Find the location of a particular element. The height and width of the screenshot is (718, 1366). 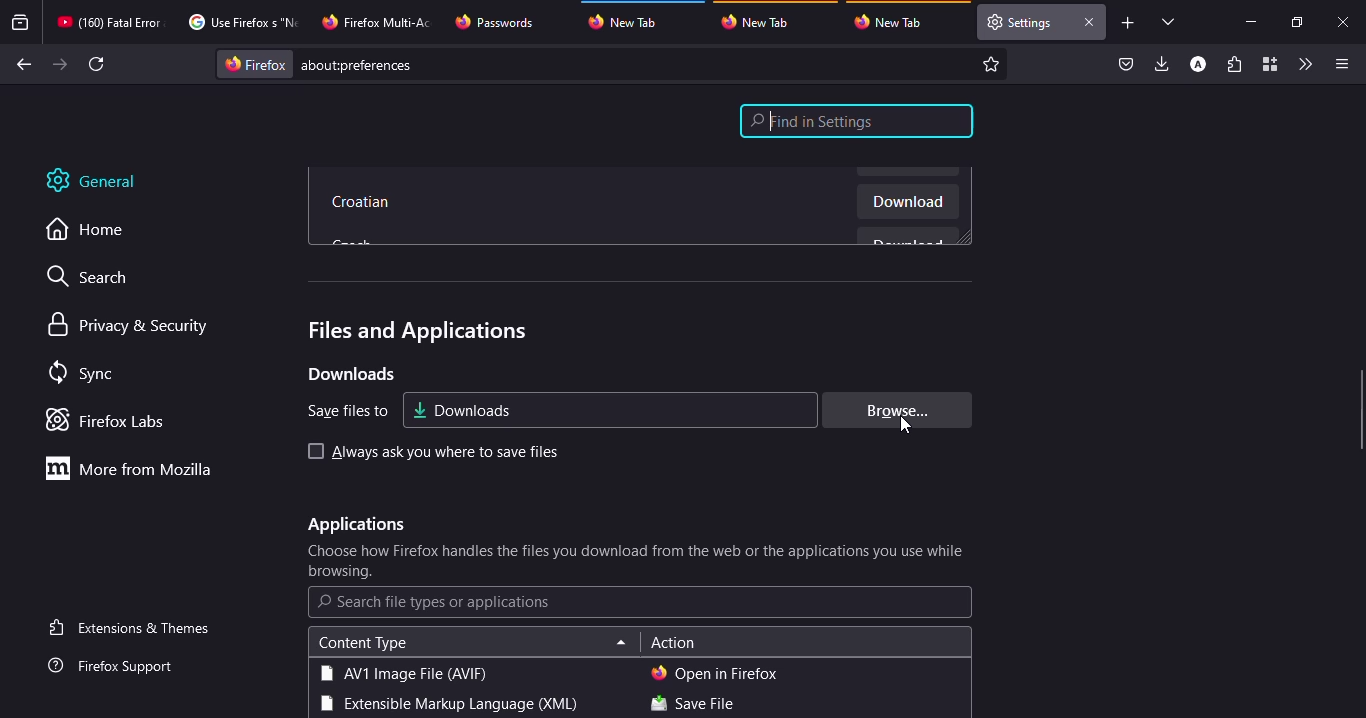

firefox labs is located at coordinates (112, 420).